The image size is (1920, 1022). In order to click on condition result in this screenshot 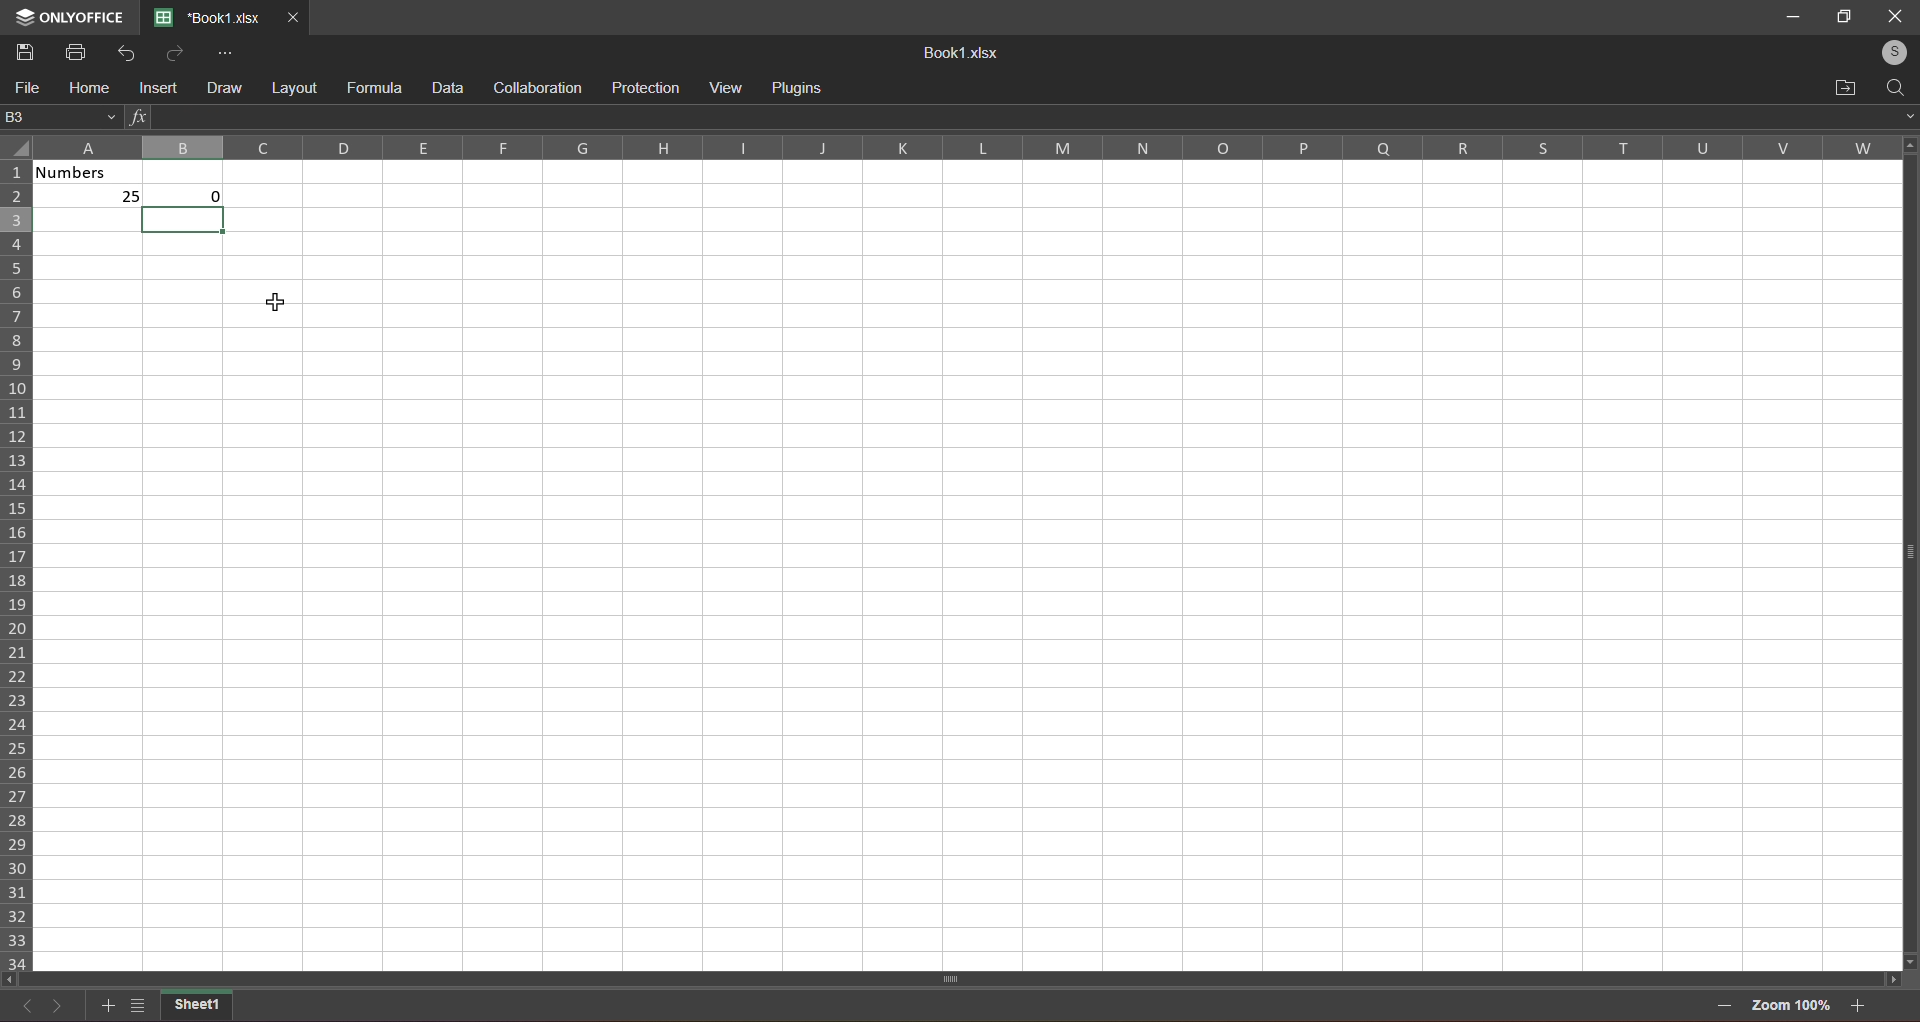, I will do `click(212, 192)`.